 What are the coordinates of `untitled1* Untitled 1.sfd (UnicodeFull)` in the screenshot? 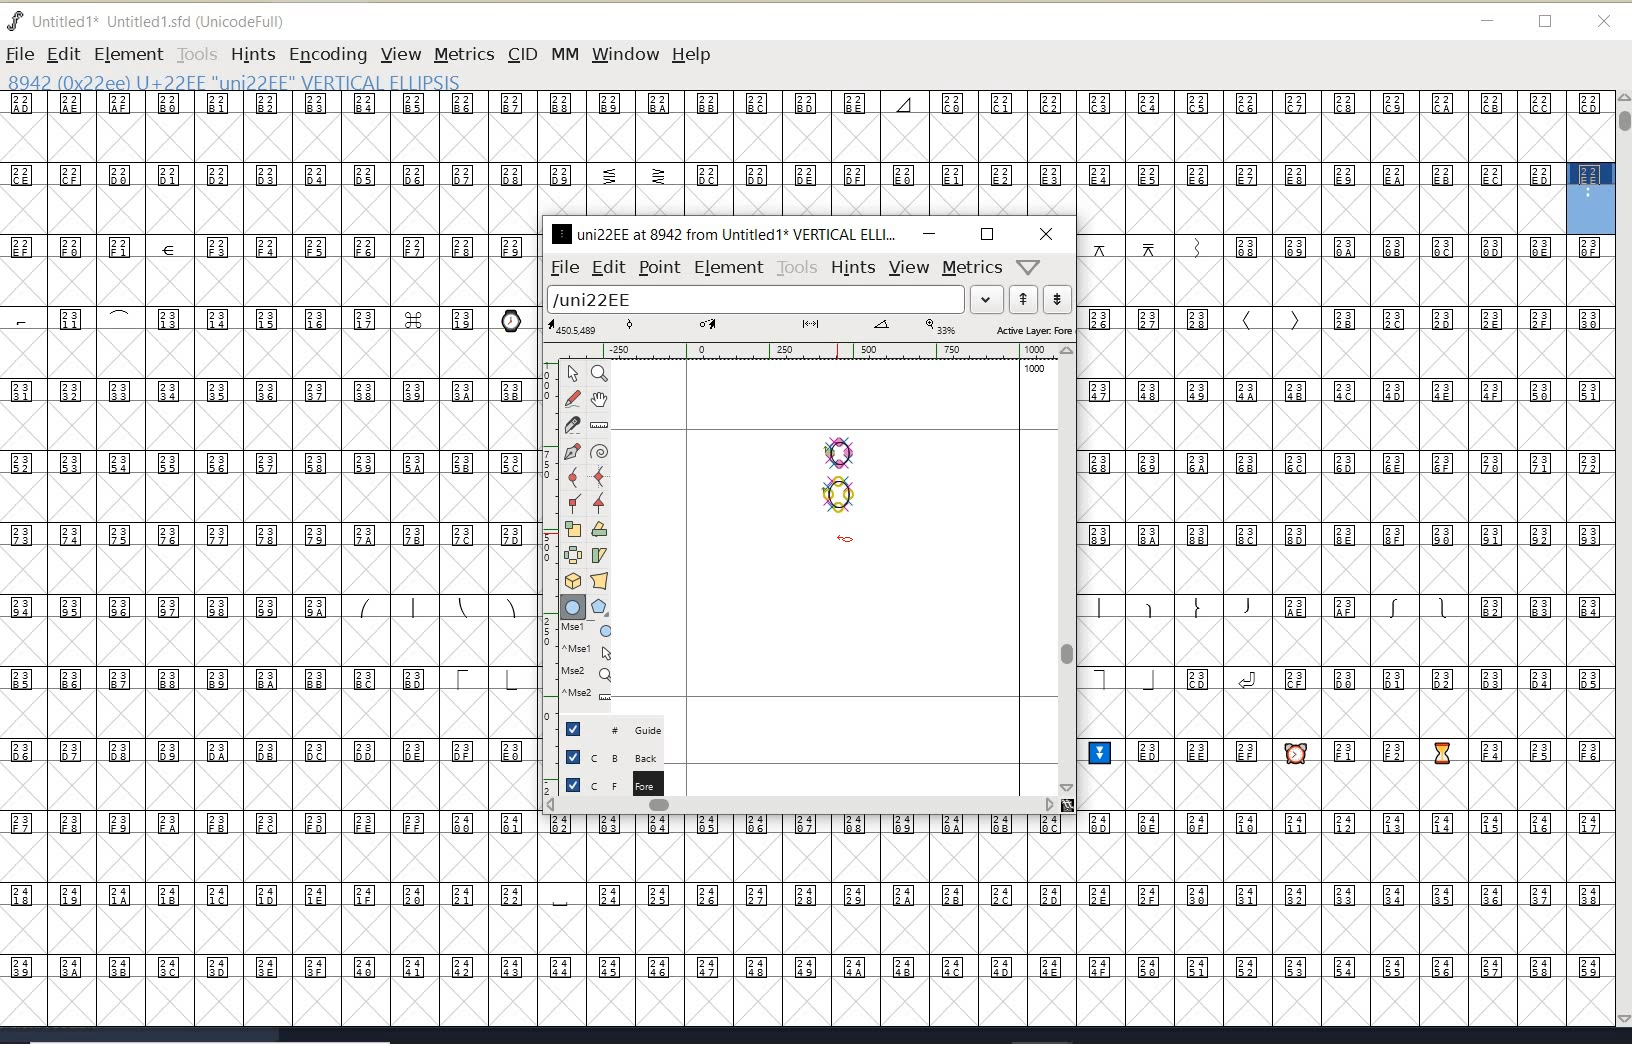 It's located at (168, 19).